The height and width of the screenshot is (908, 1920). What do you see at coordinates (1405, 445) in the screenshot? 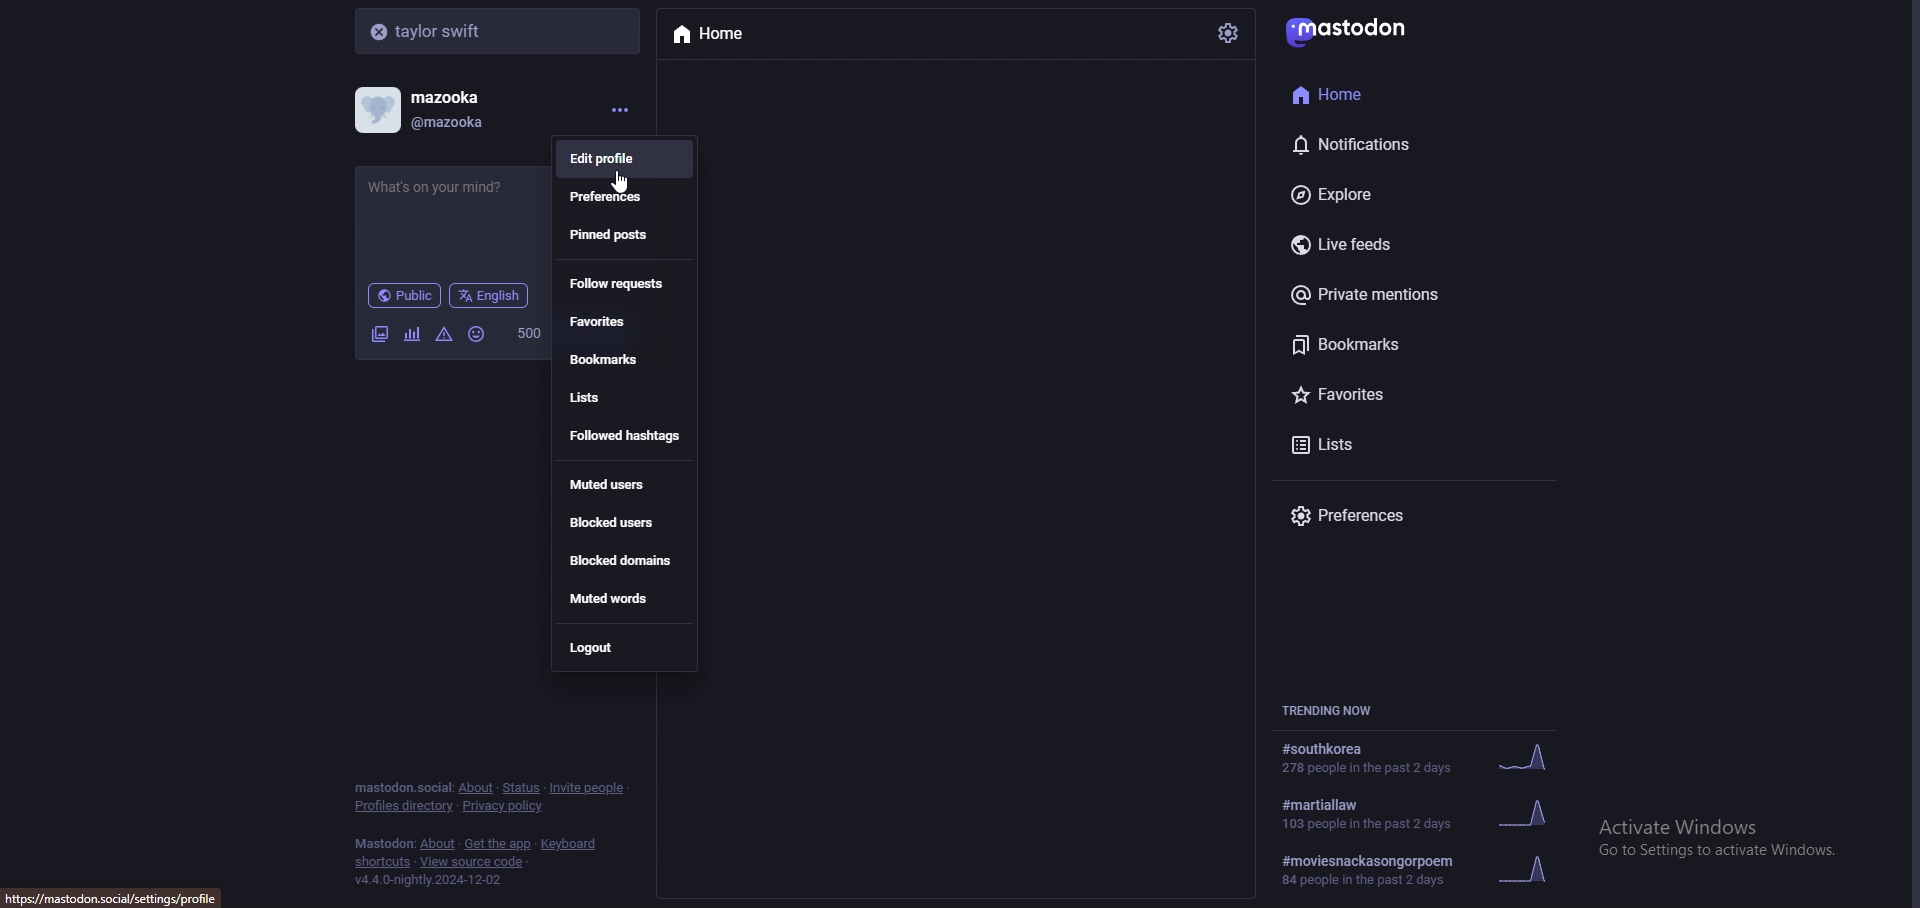
I see `lists` at bounding box center [1405, 445].